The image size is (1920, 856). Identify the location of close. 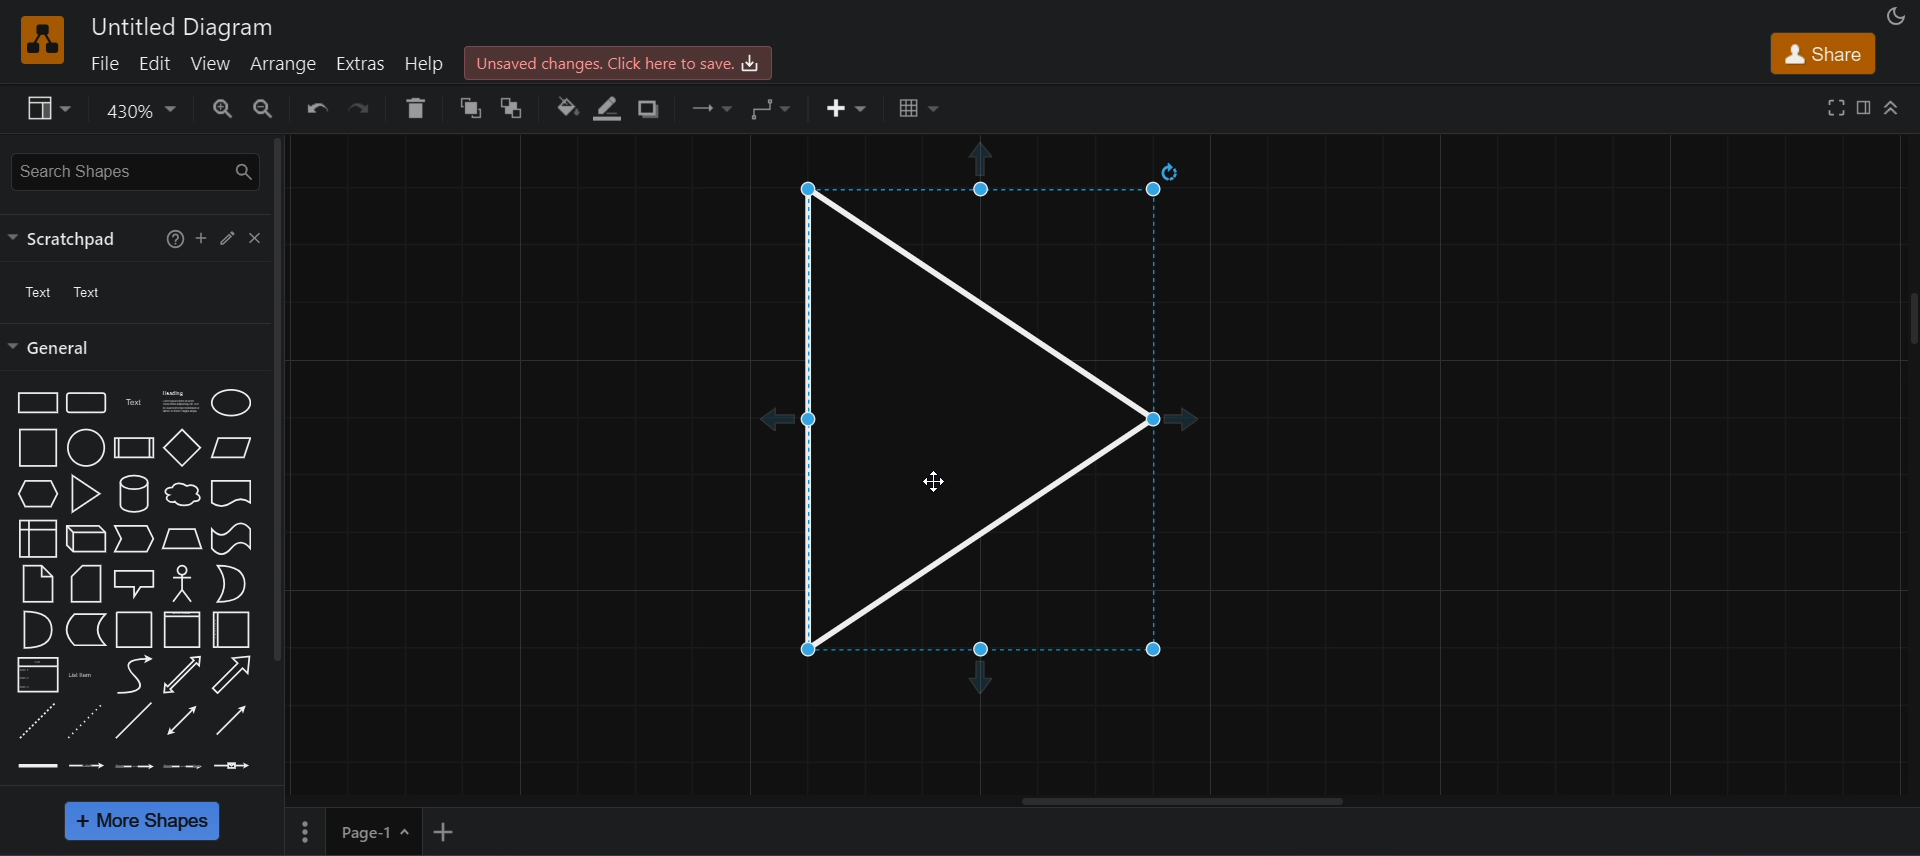
(253, 236).